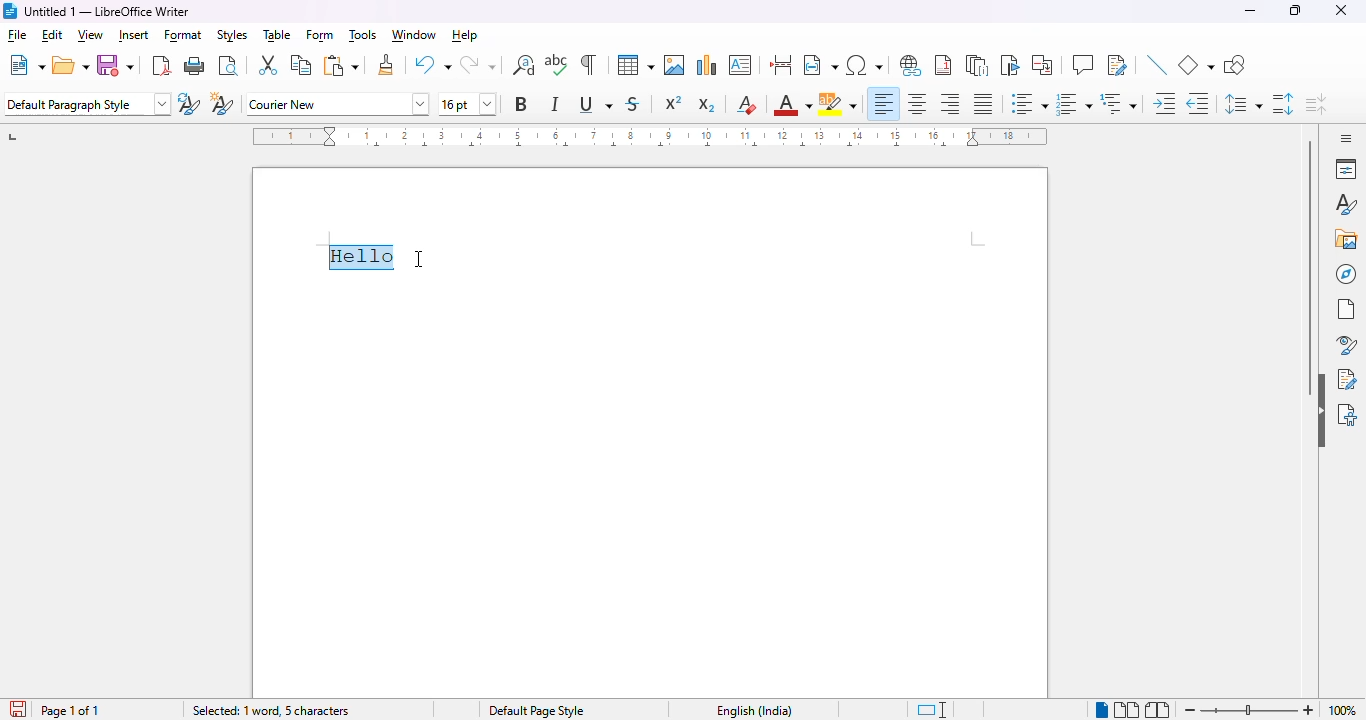 The height and width of the screenshot is (720, 1366). I want to click on tools, so click(363, 36).